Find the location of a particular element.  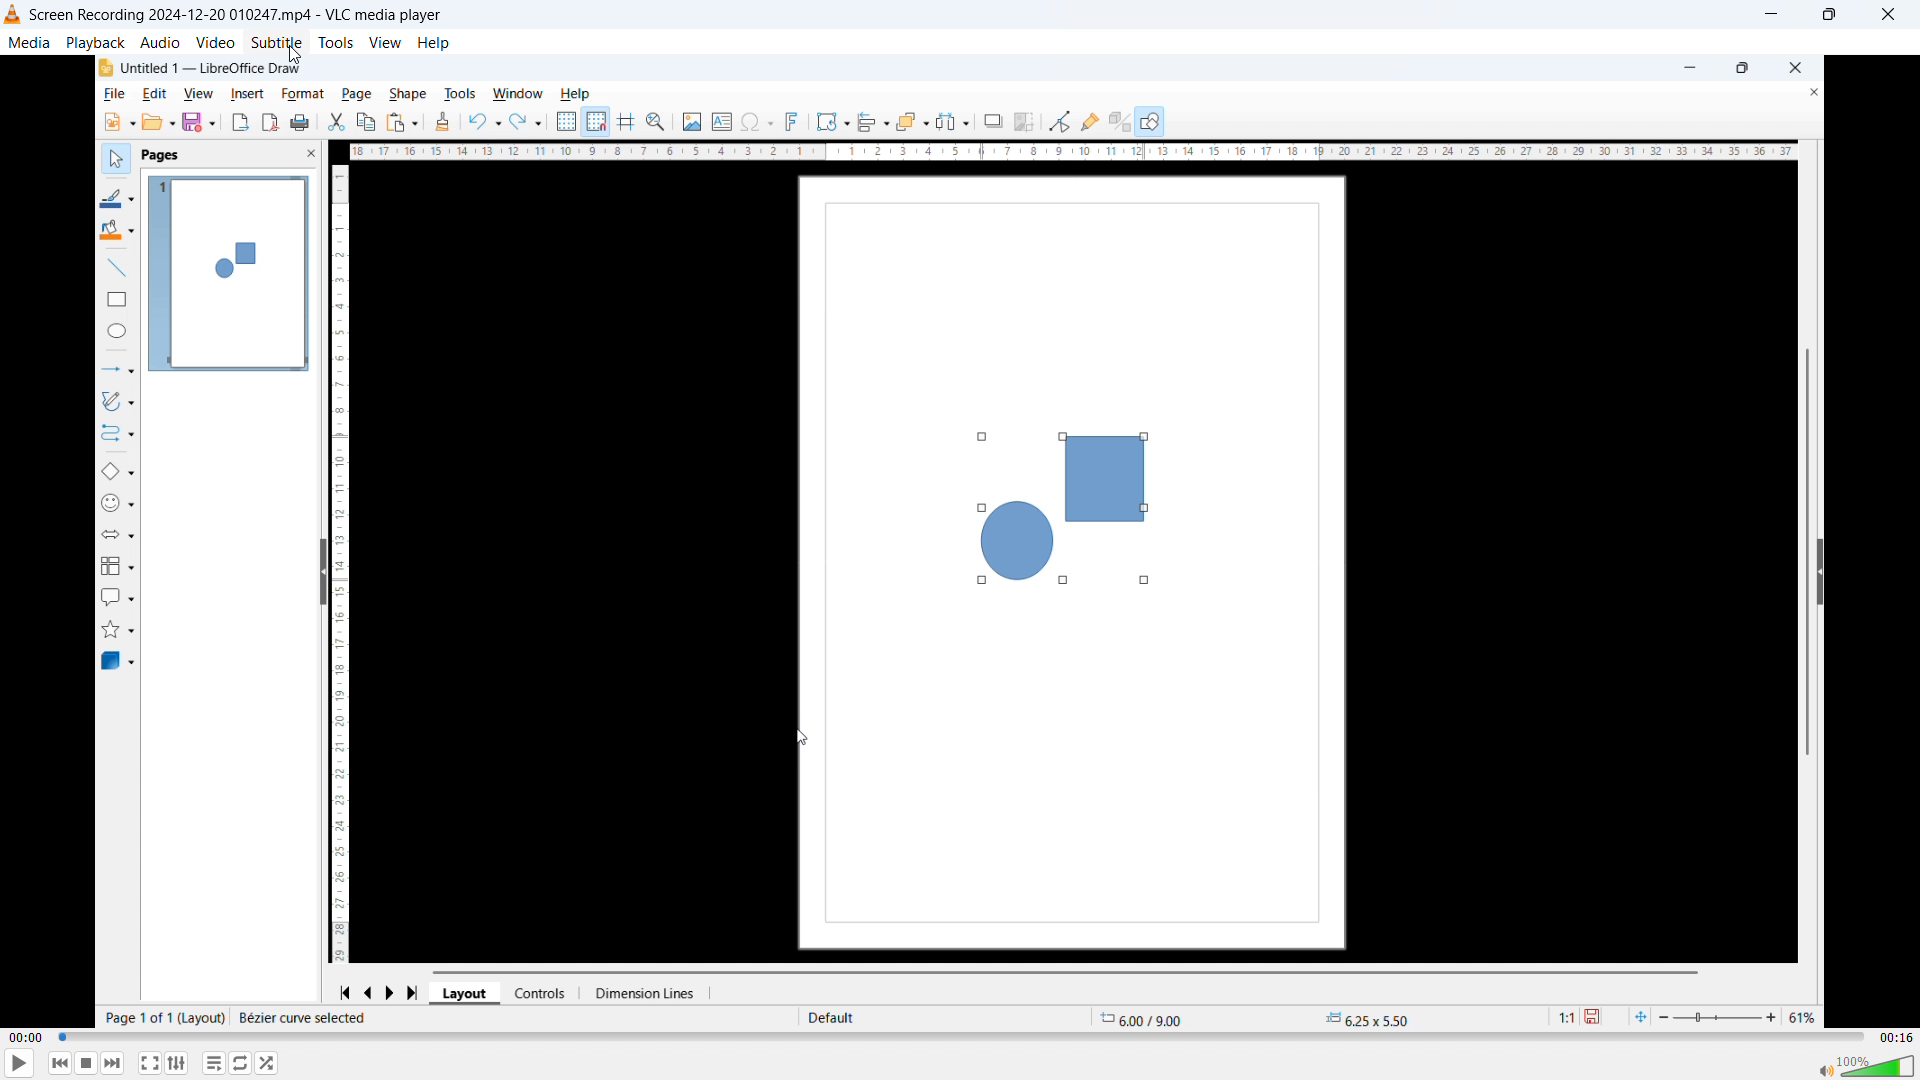

screen recording 2024-12-20 010247 mp4 vlc media player is located at coordinates (249, 15).